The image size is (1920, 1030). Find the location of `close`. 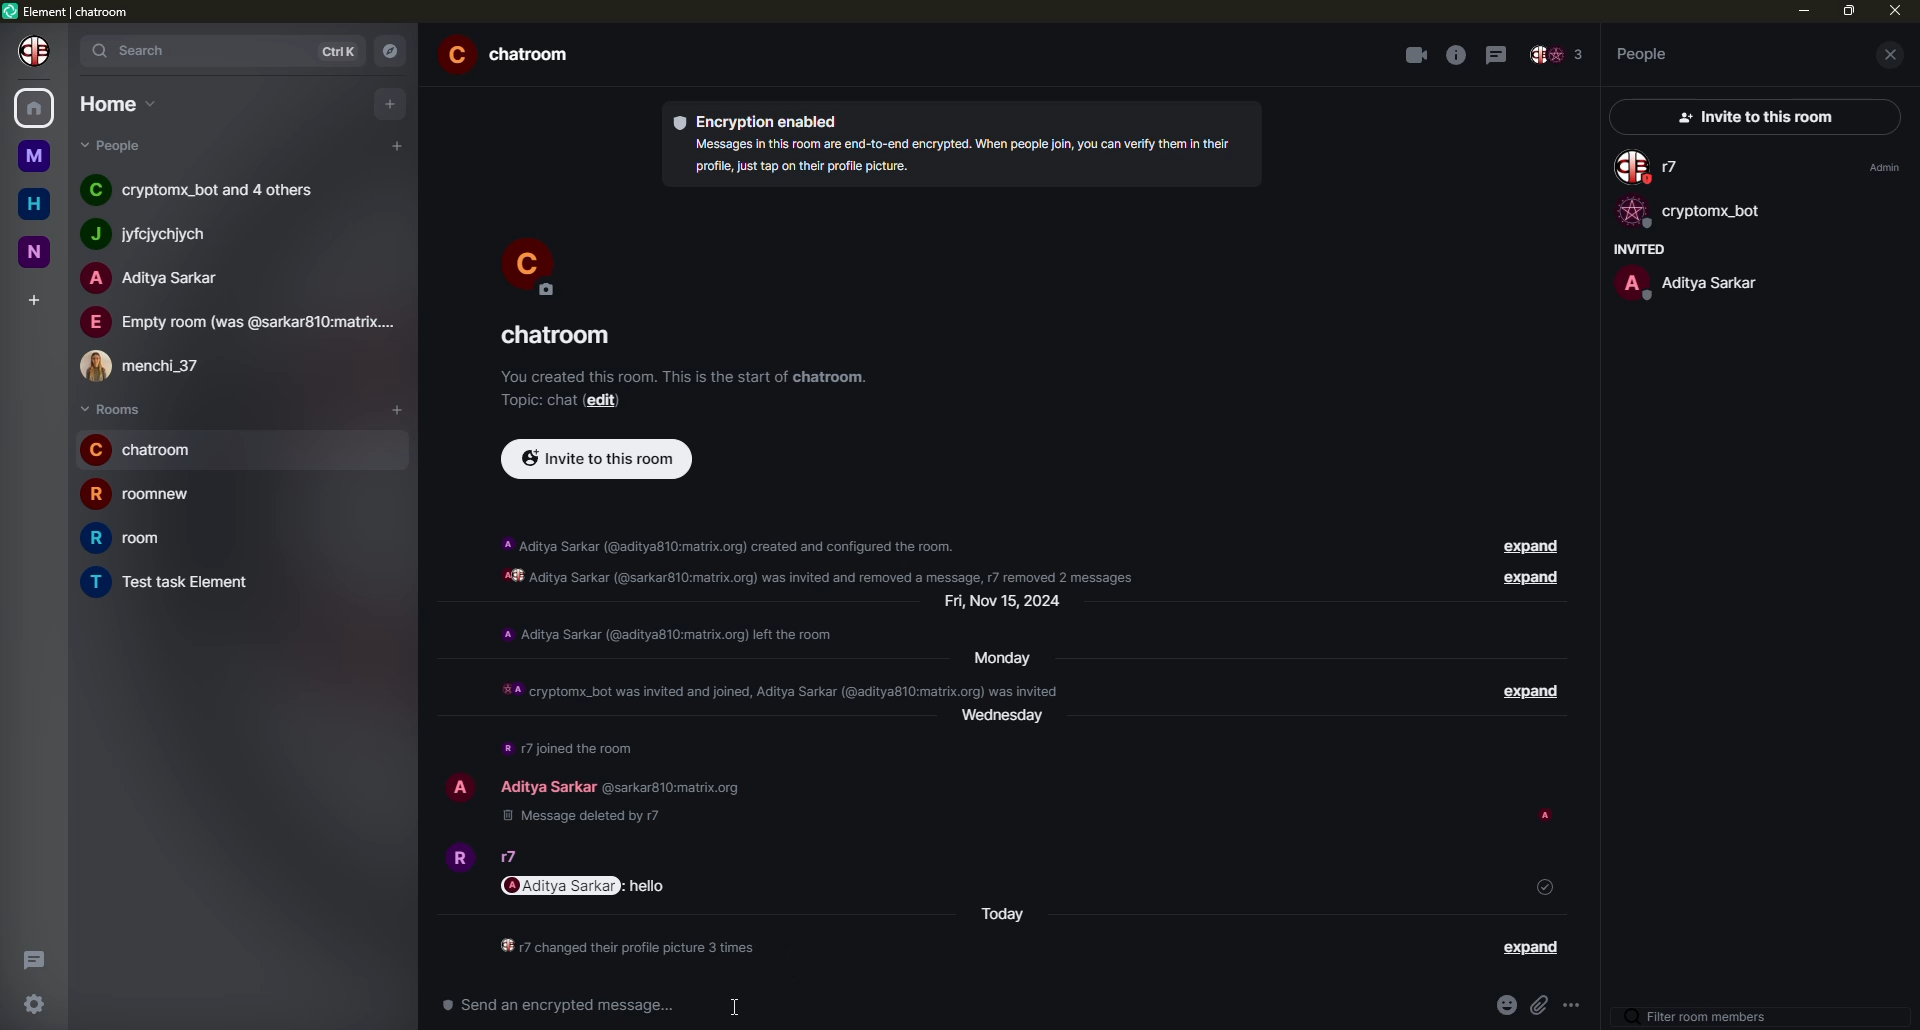

close is located at coordinates (1895, 11).